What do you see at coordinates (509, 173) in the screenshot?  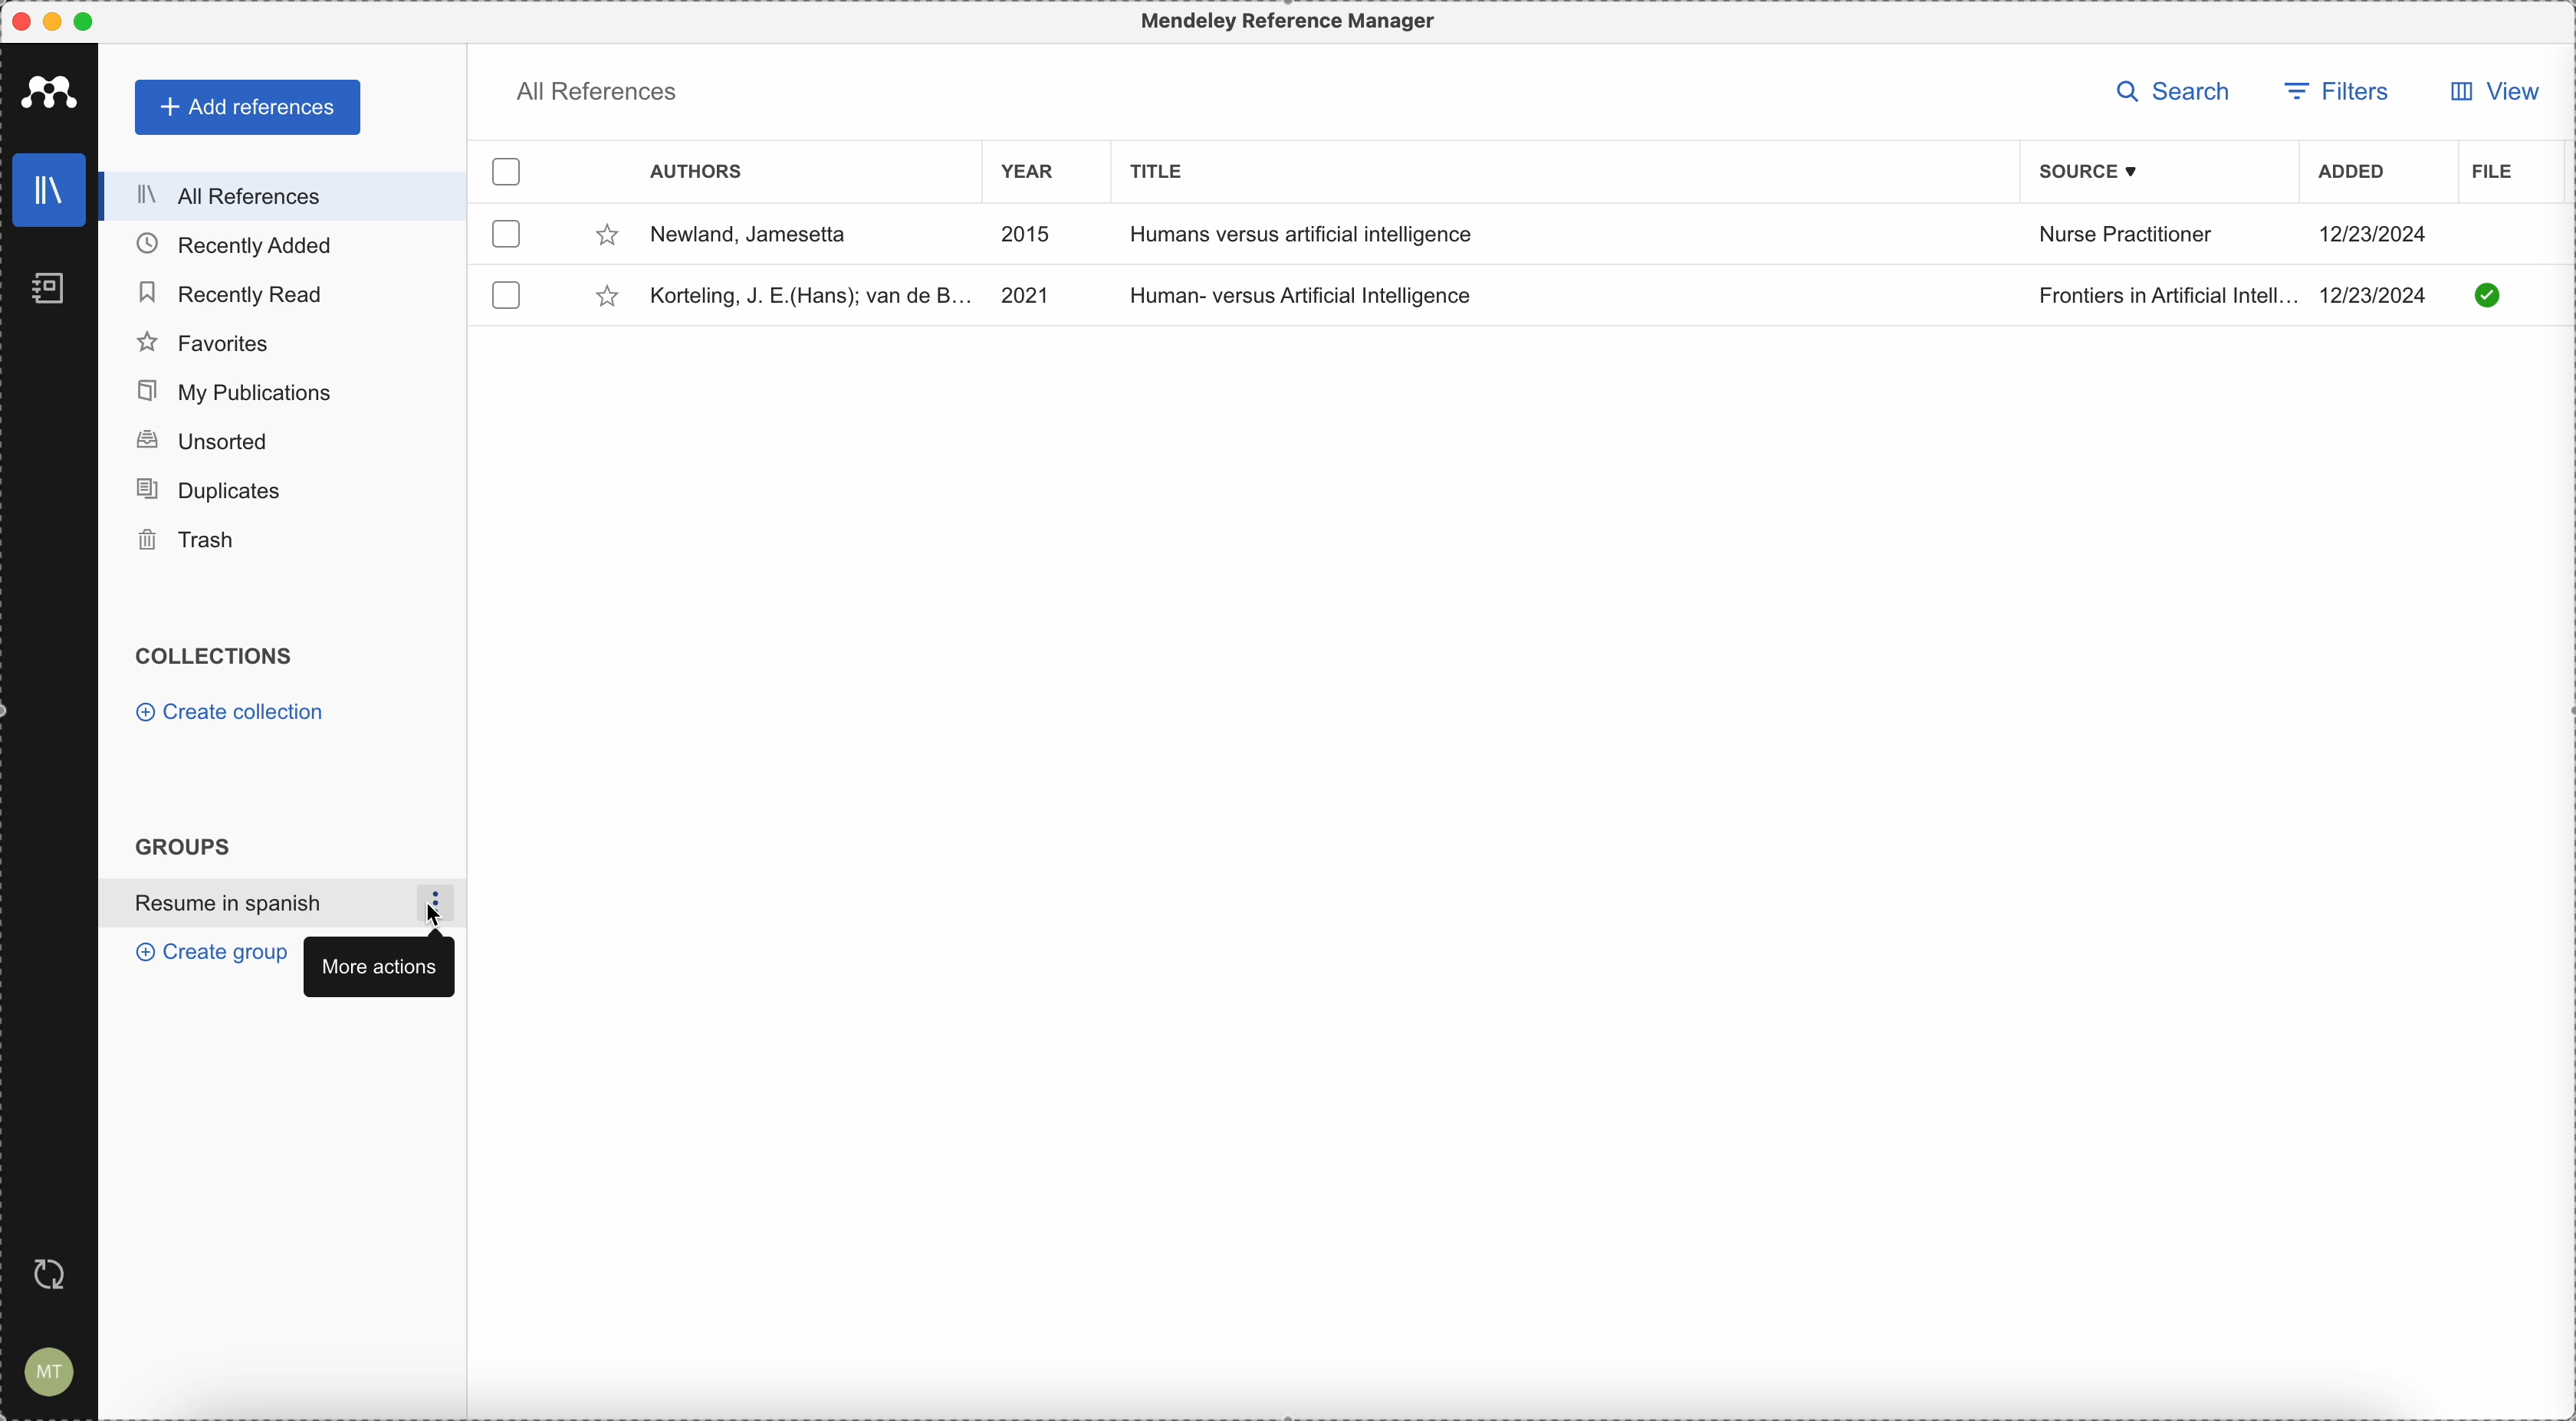 I see `check box` at bounding box center [509, 173].